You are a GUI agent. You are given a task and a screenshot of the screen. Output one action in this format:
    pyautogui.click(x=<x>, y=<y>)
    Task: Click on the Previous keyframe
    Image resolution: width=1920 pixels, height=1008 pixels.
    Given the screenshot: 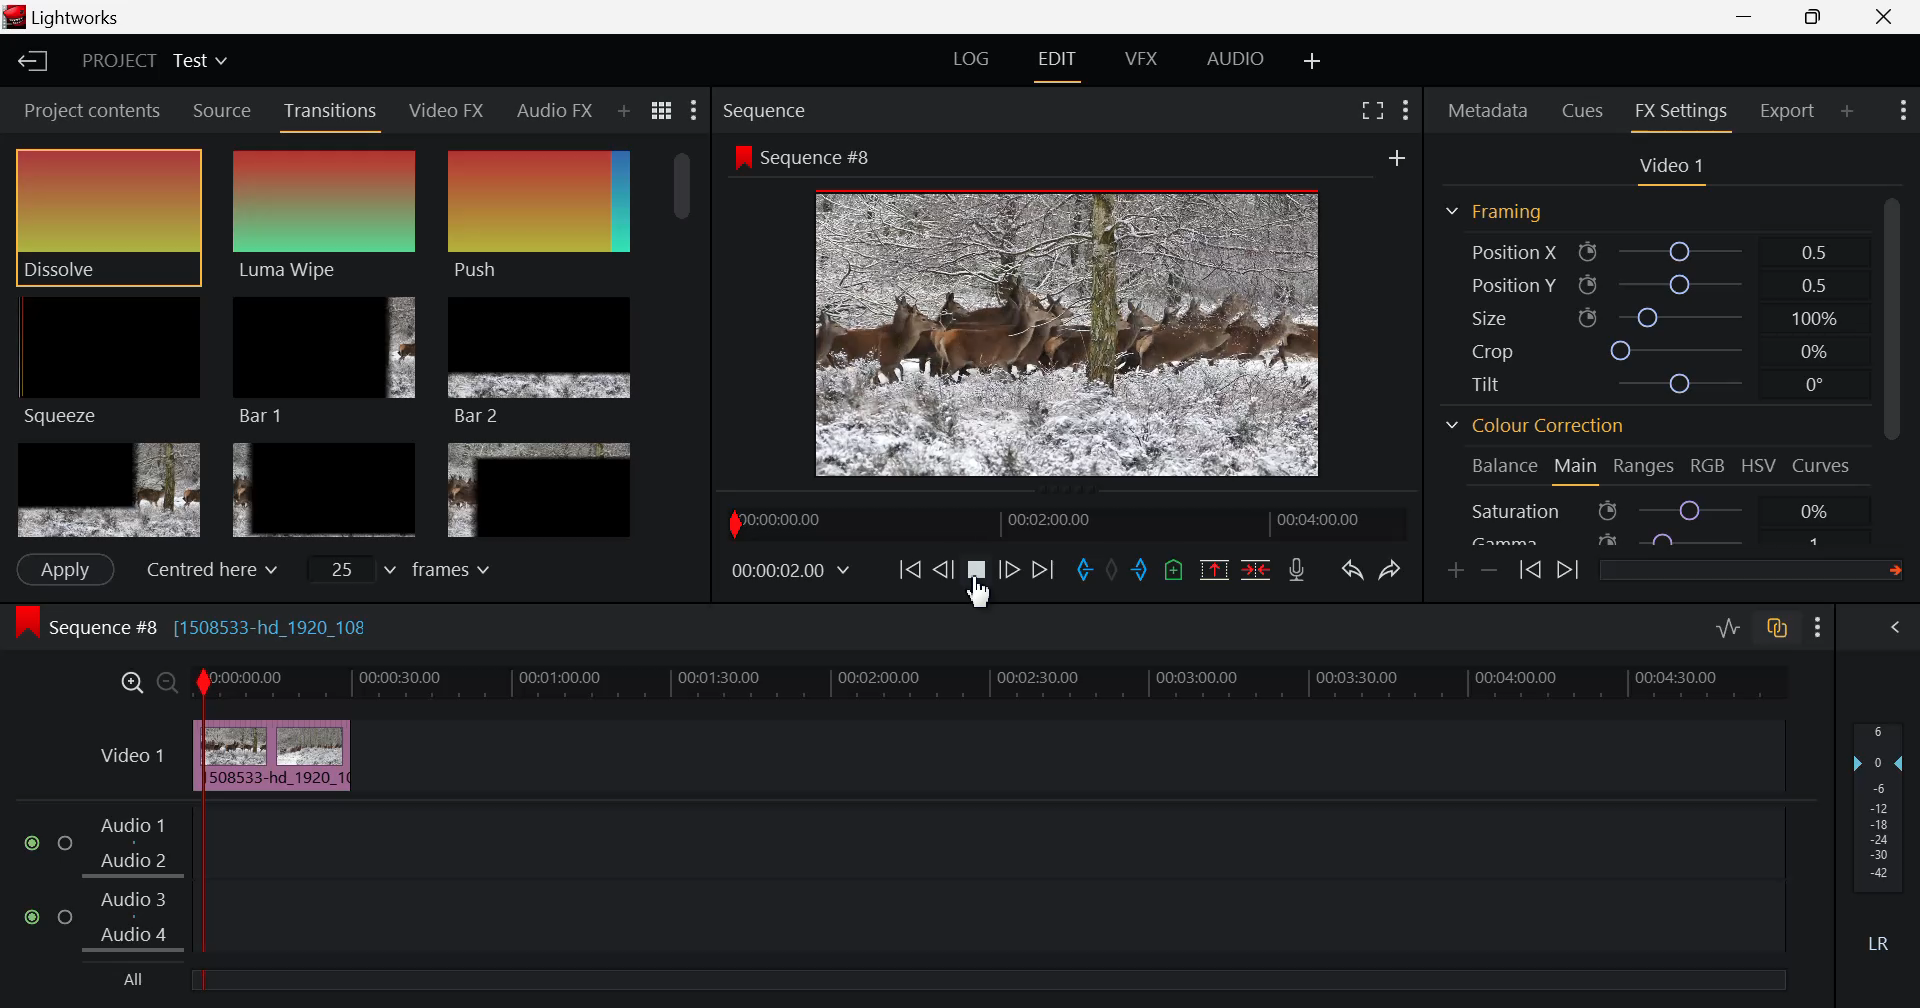 What is the action you would take?
    pyautogui.click(x=1532, y=572)
    